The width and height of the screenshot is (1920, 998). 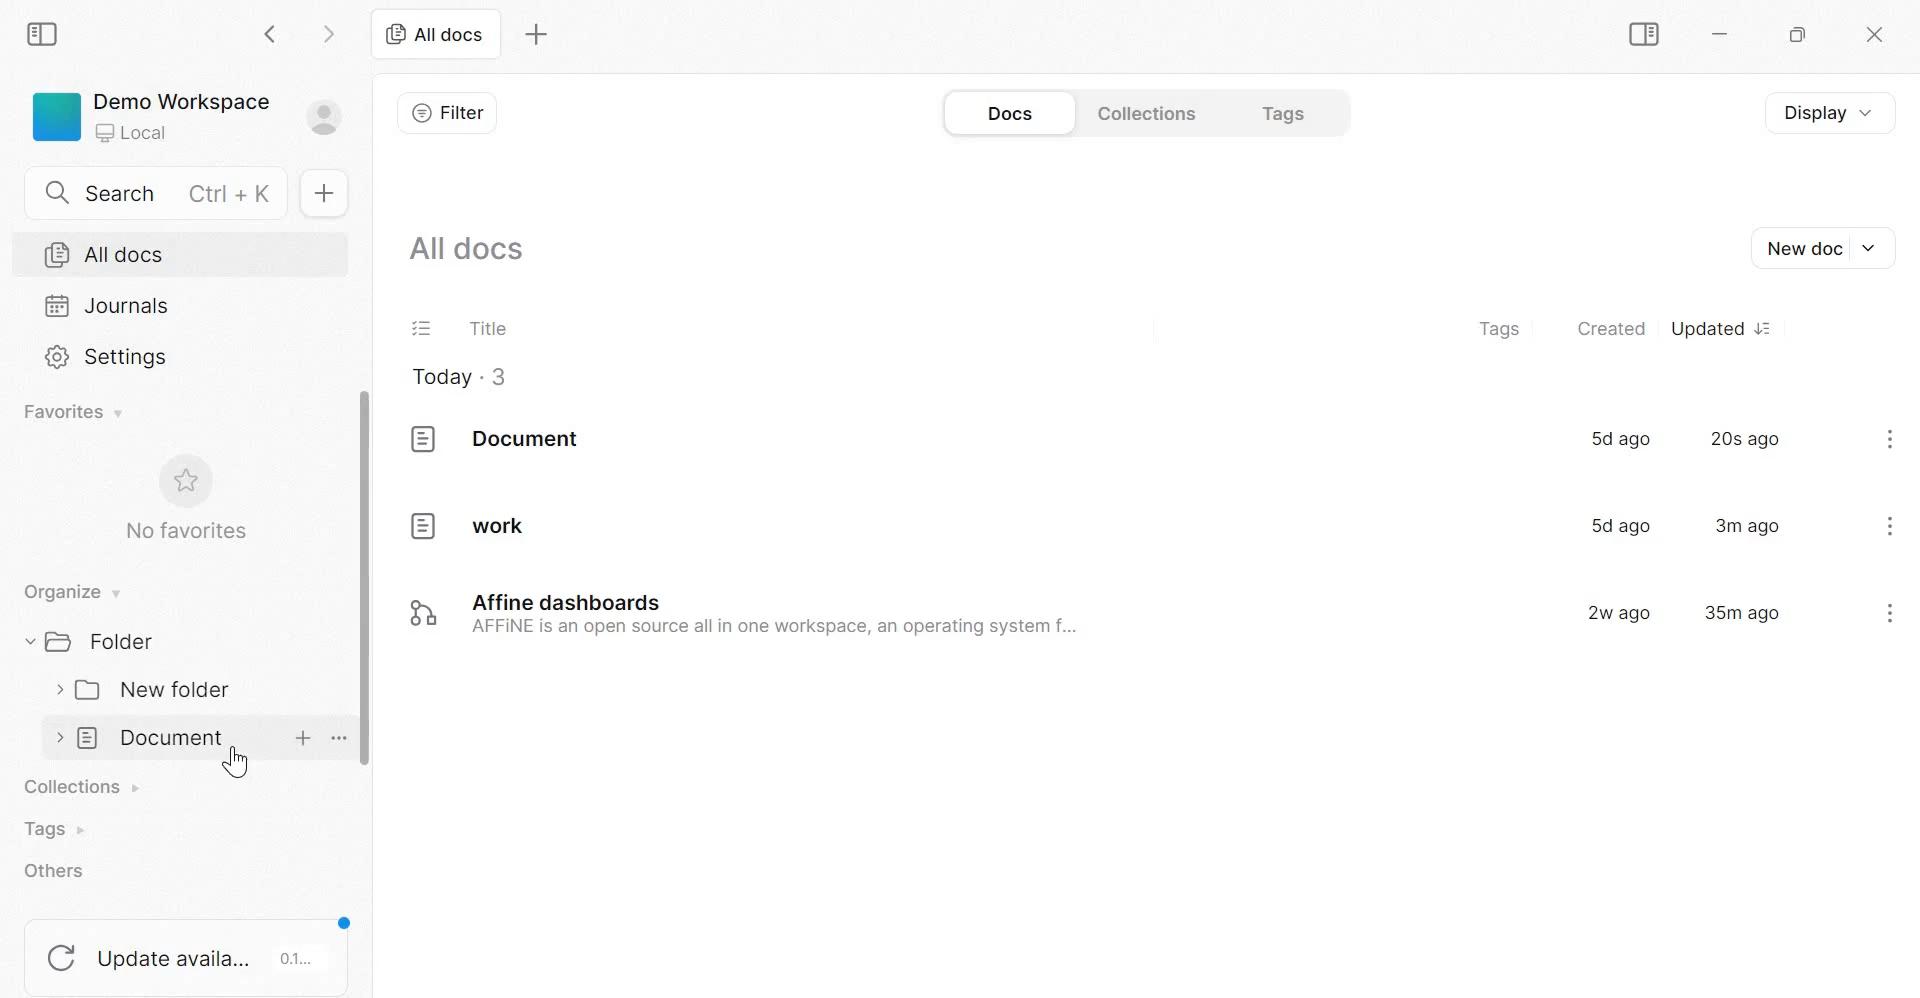 What do you see at coordinates (70, 589) in the screenshot?
I see `Organize` at bounding box center [70, 589].